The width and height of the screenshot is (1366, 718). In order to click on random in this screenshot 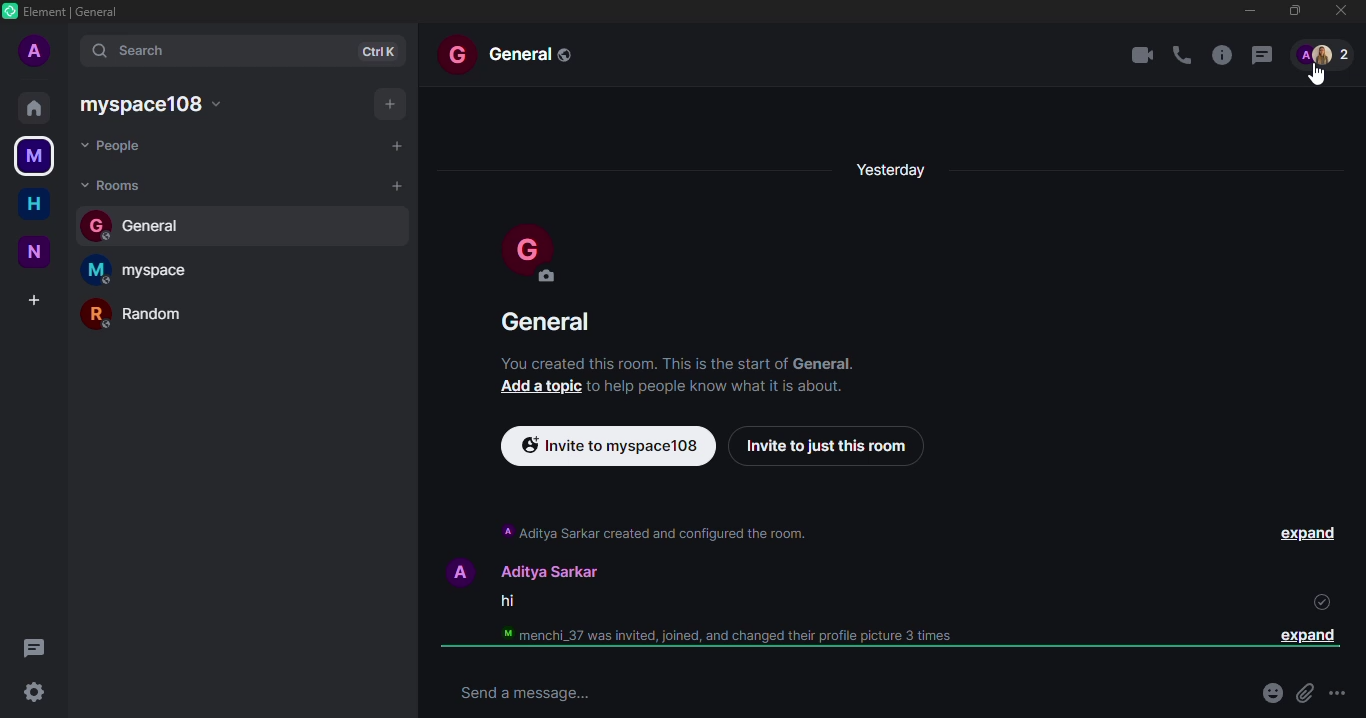, I will do `click(145, 314)`.